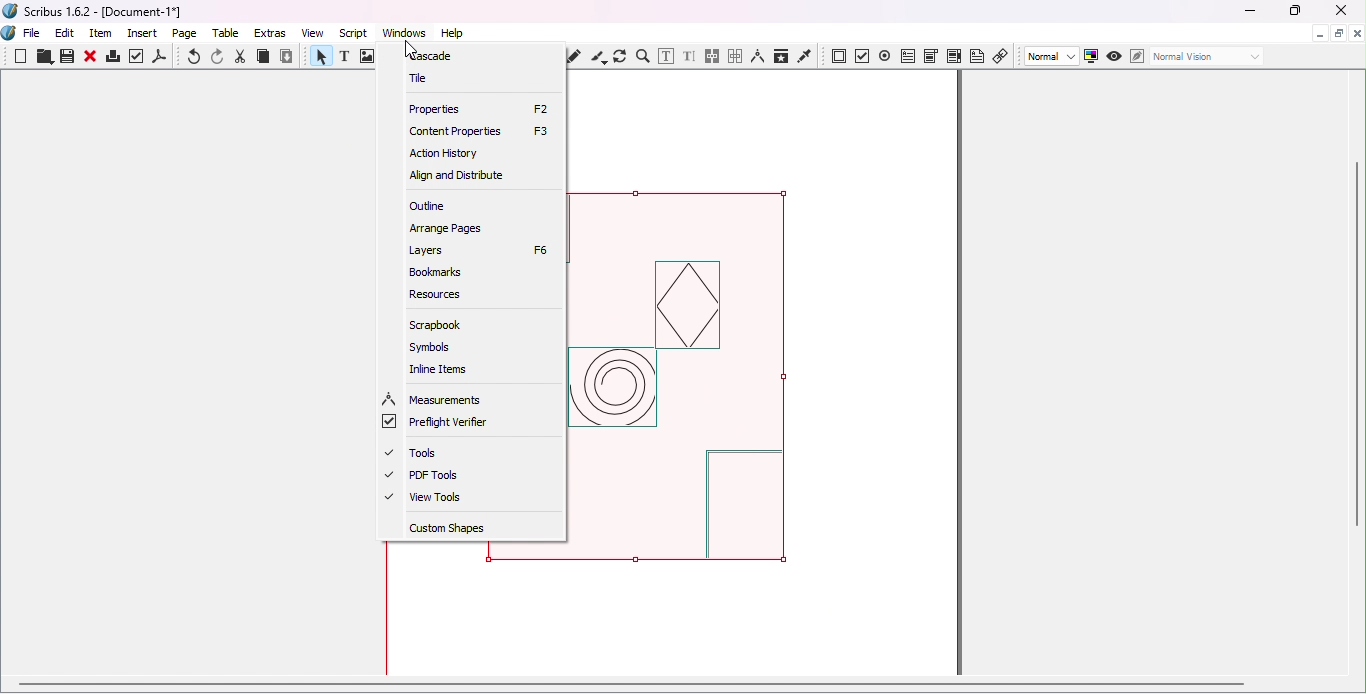 This screenshot has height=694, width=1366. Describe the element at coordinates (480, 129) in the screenshot. I see `Content properties` at that location.